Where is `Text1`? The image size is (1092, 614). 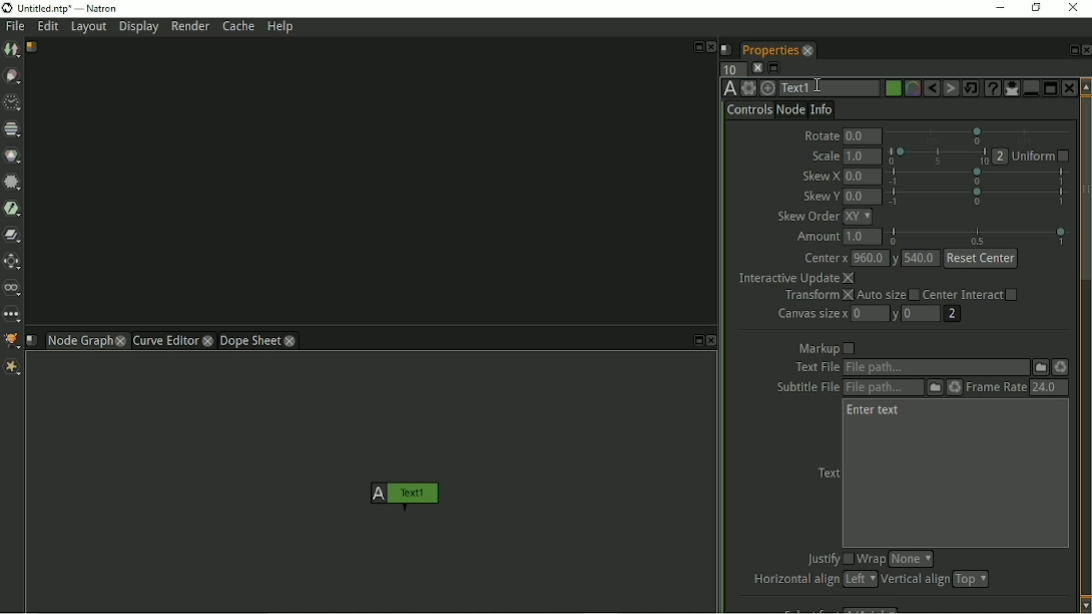
Text1 is located at coordinates (401, 496).